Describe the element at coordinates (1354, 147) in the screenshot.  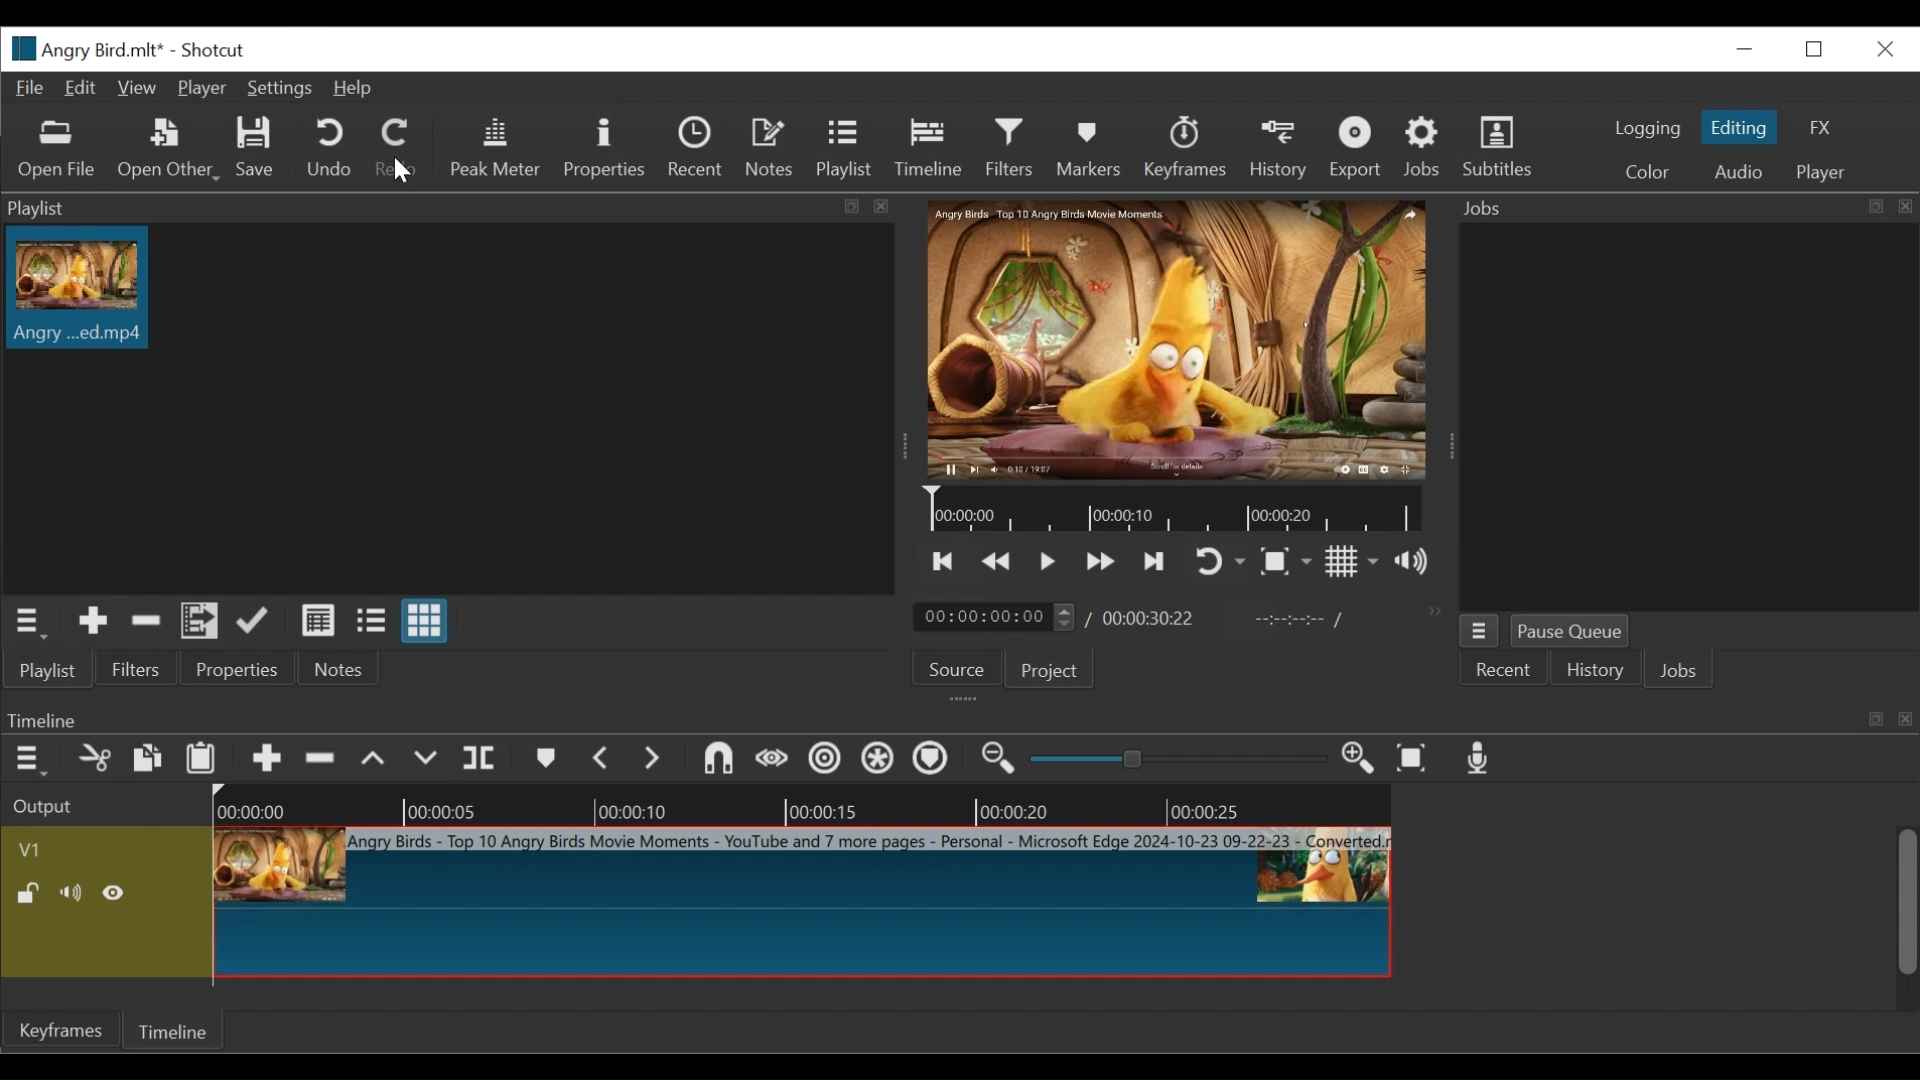
I see `Export` at that location.